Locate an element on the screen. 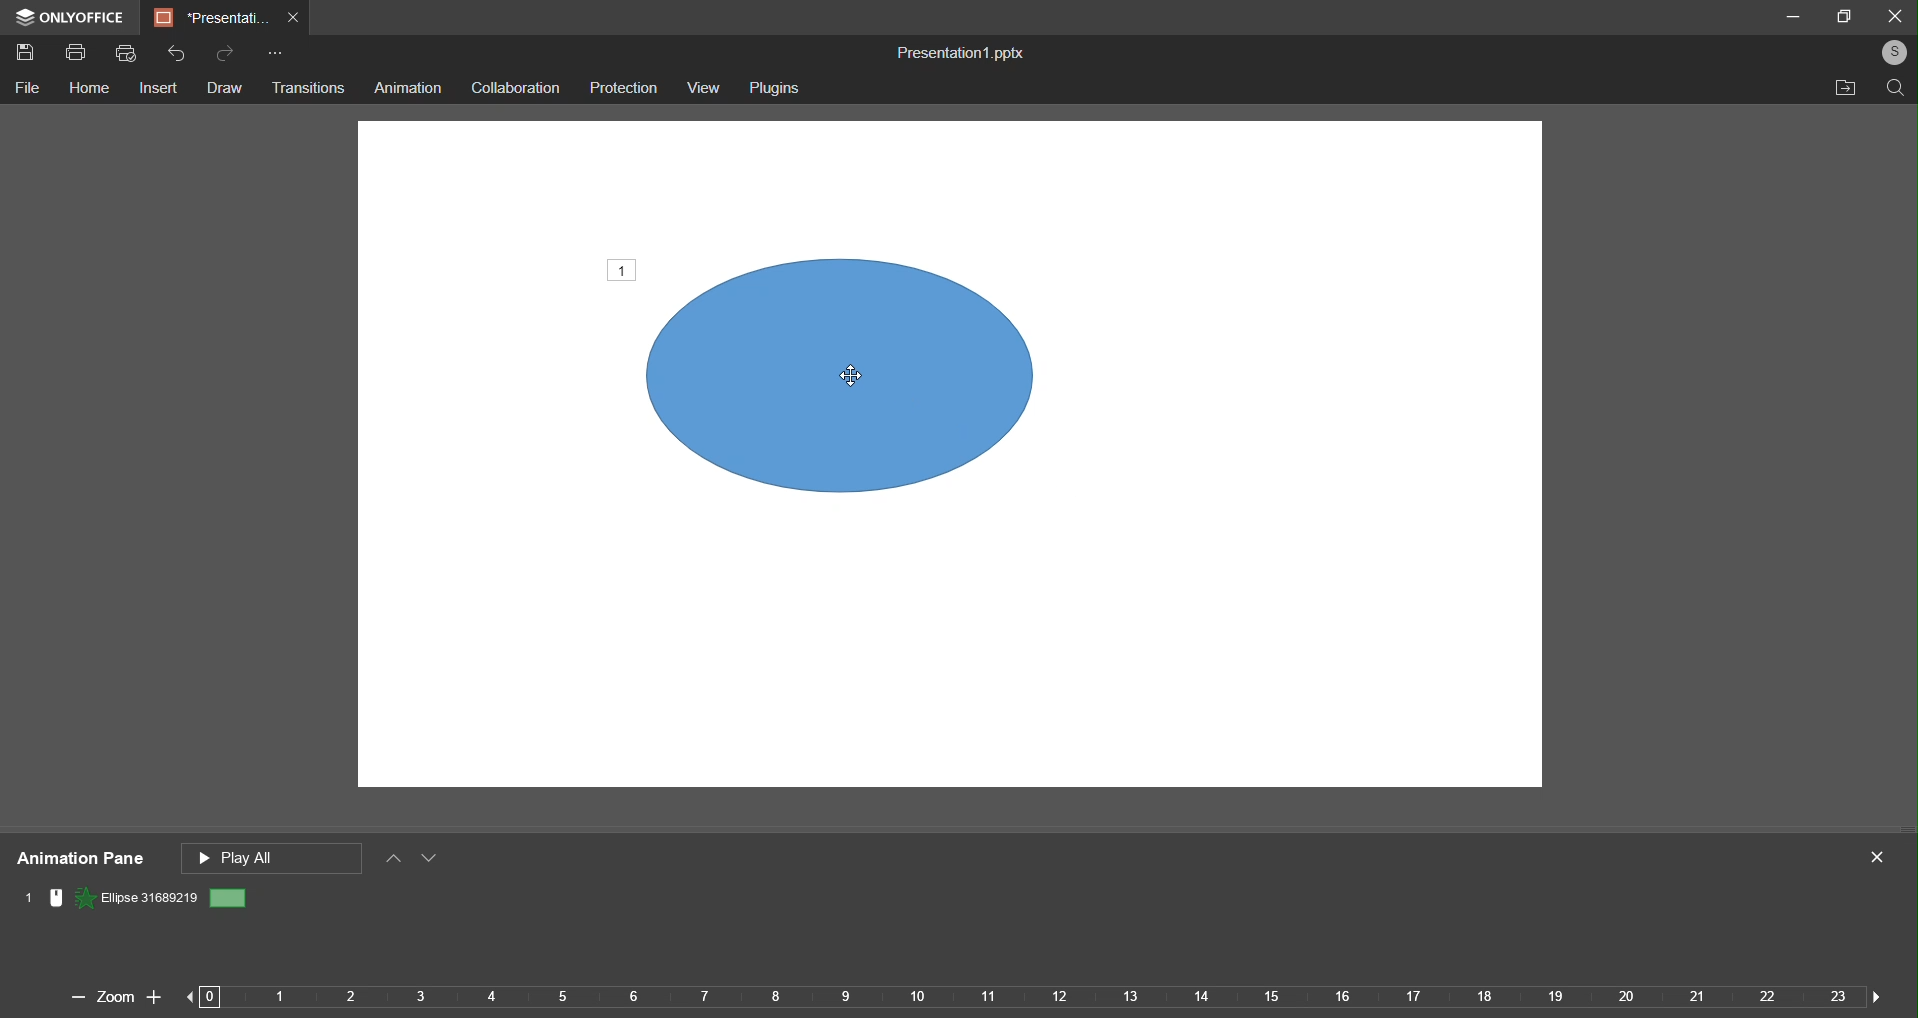 The height and width of the screenshot is (1018, 1918). collaboration is located at coordinates (513, 86).